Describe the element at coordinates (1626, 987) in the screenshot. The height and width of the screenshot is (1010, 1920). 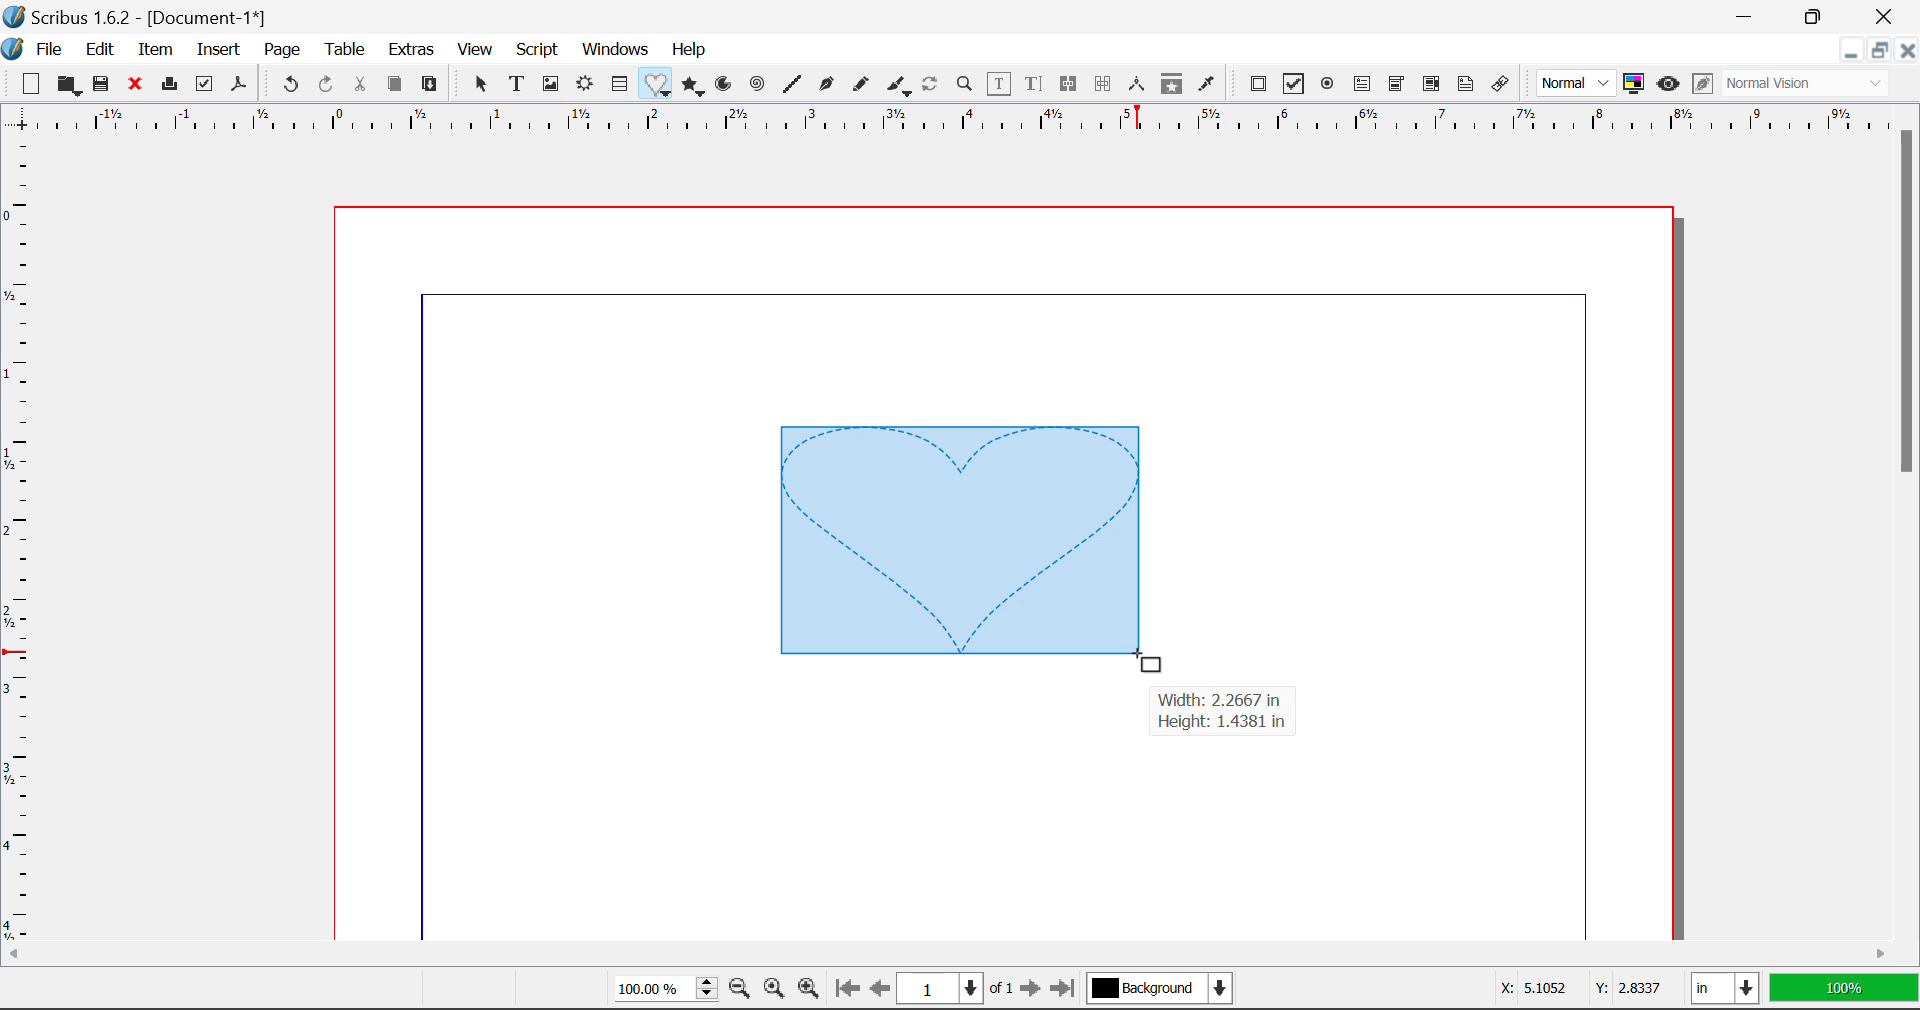
I see `Y: 2.8337` at that location.